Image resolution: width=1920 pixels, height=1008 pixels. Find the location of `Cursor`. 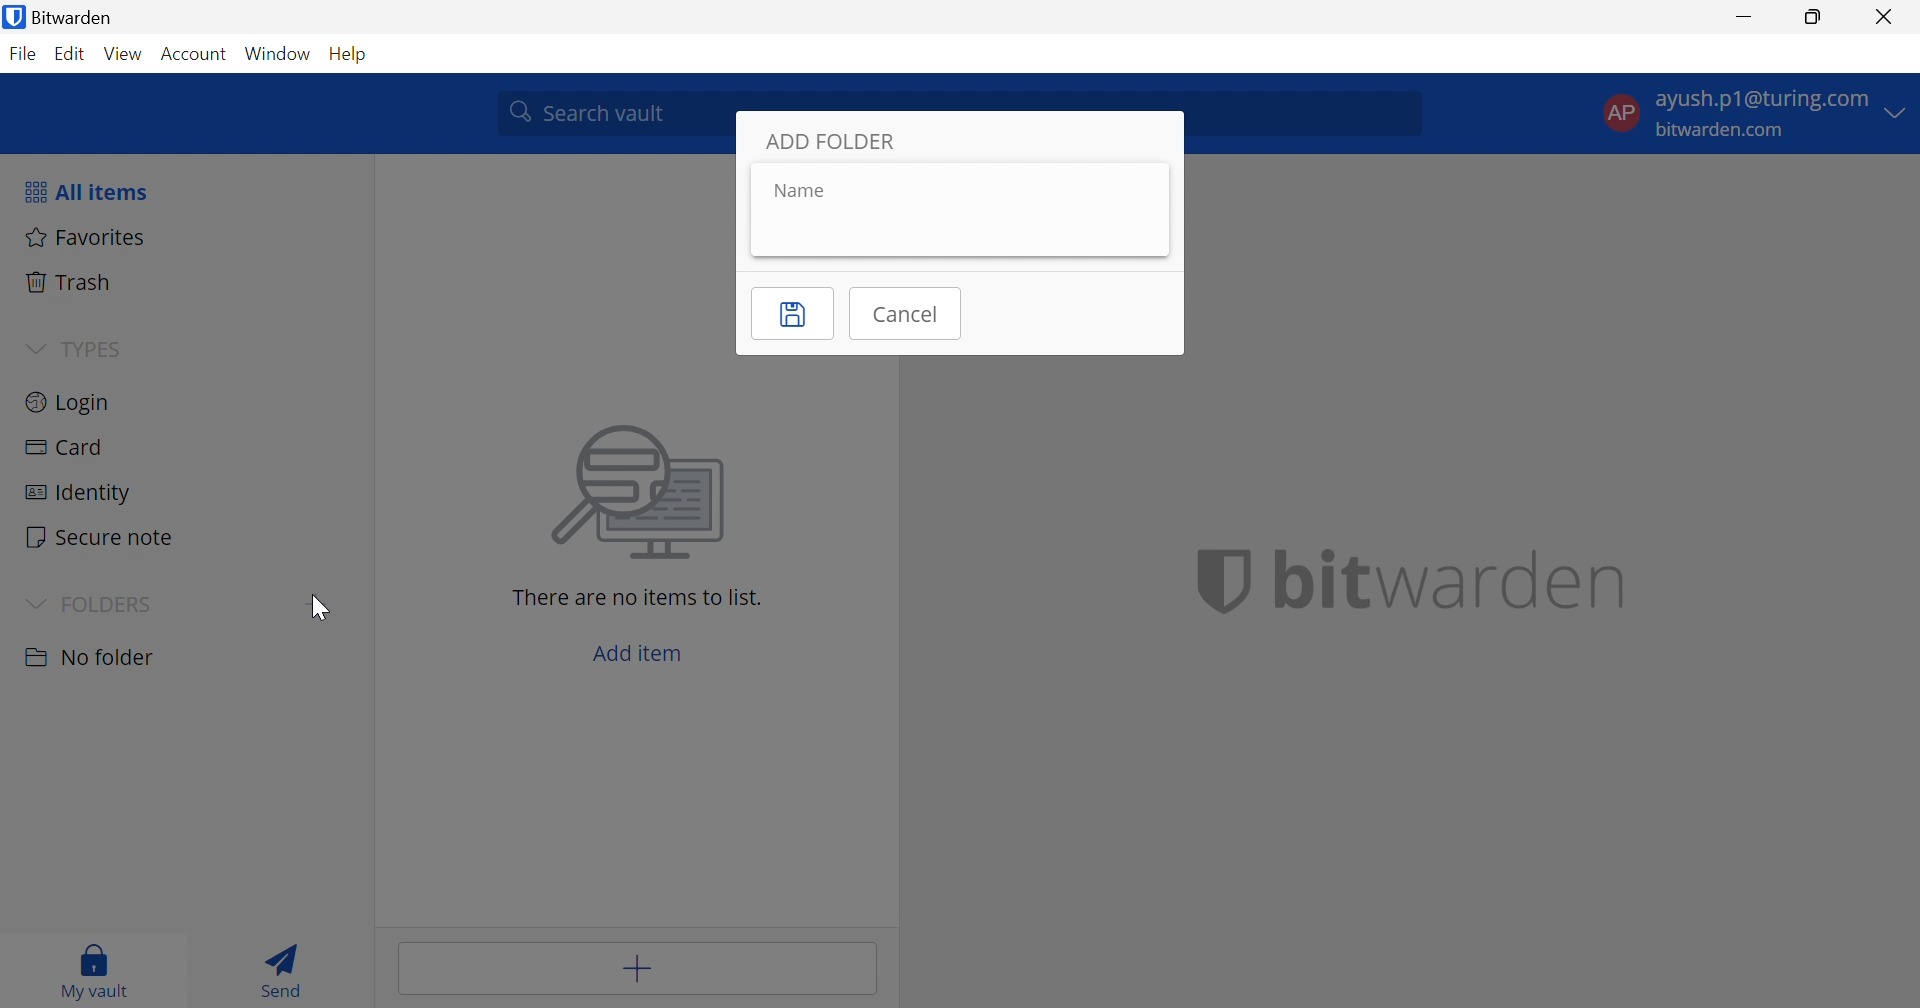

Cursor is located at coordinates (321, 607).